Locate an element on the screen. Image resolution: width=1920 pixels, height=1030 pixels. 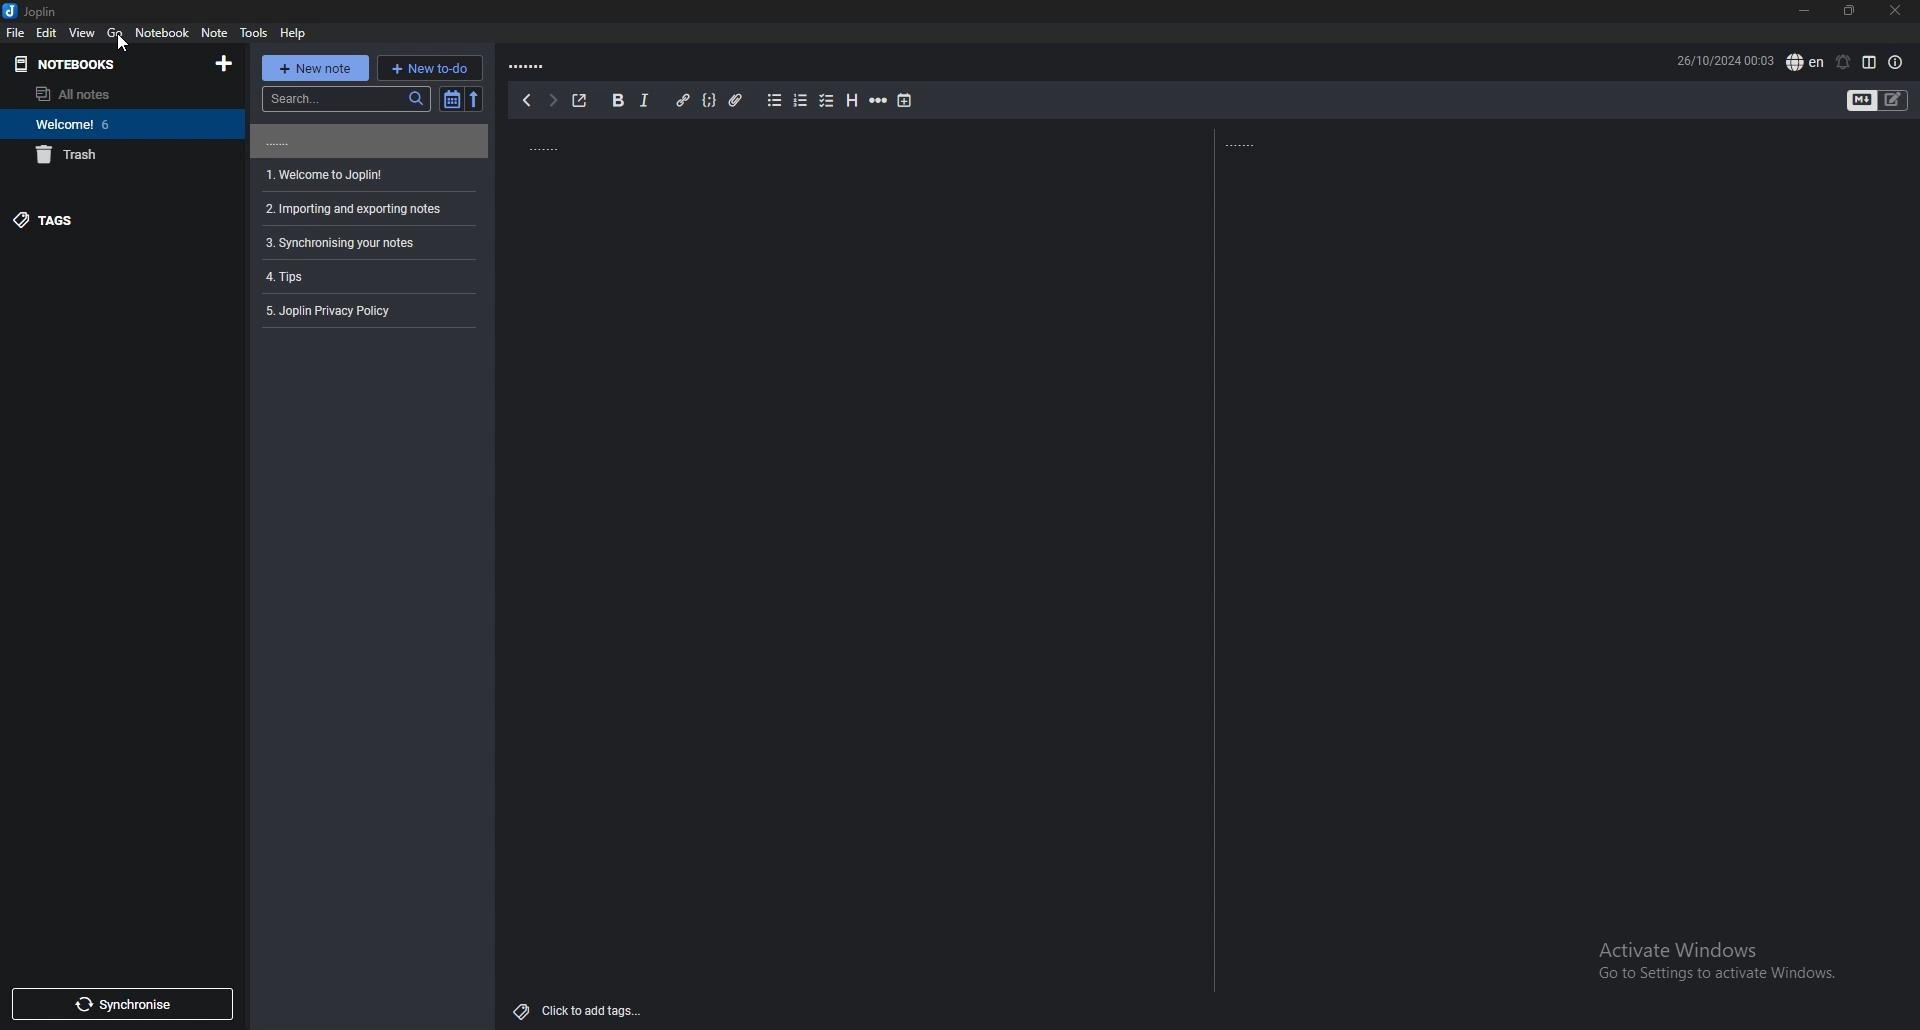
heading is located at coordinates (851, 100).